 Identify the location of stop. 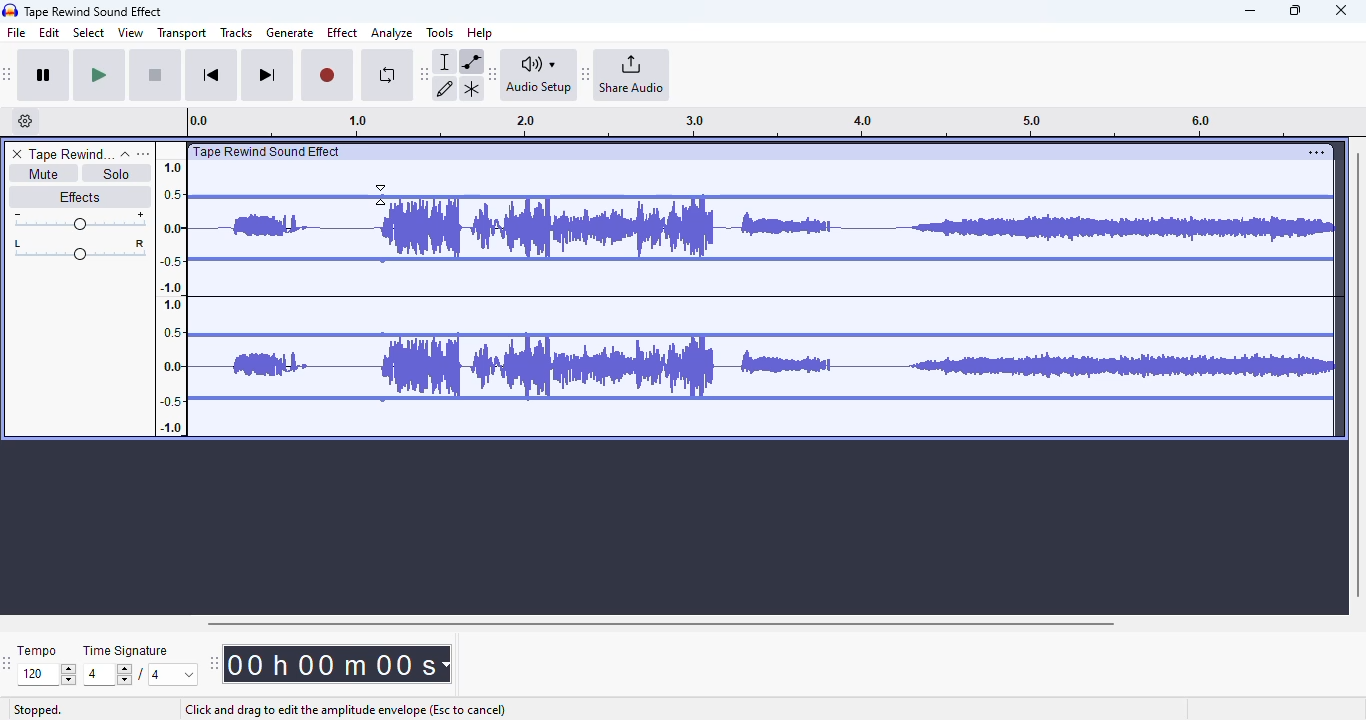
(155, 76).